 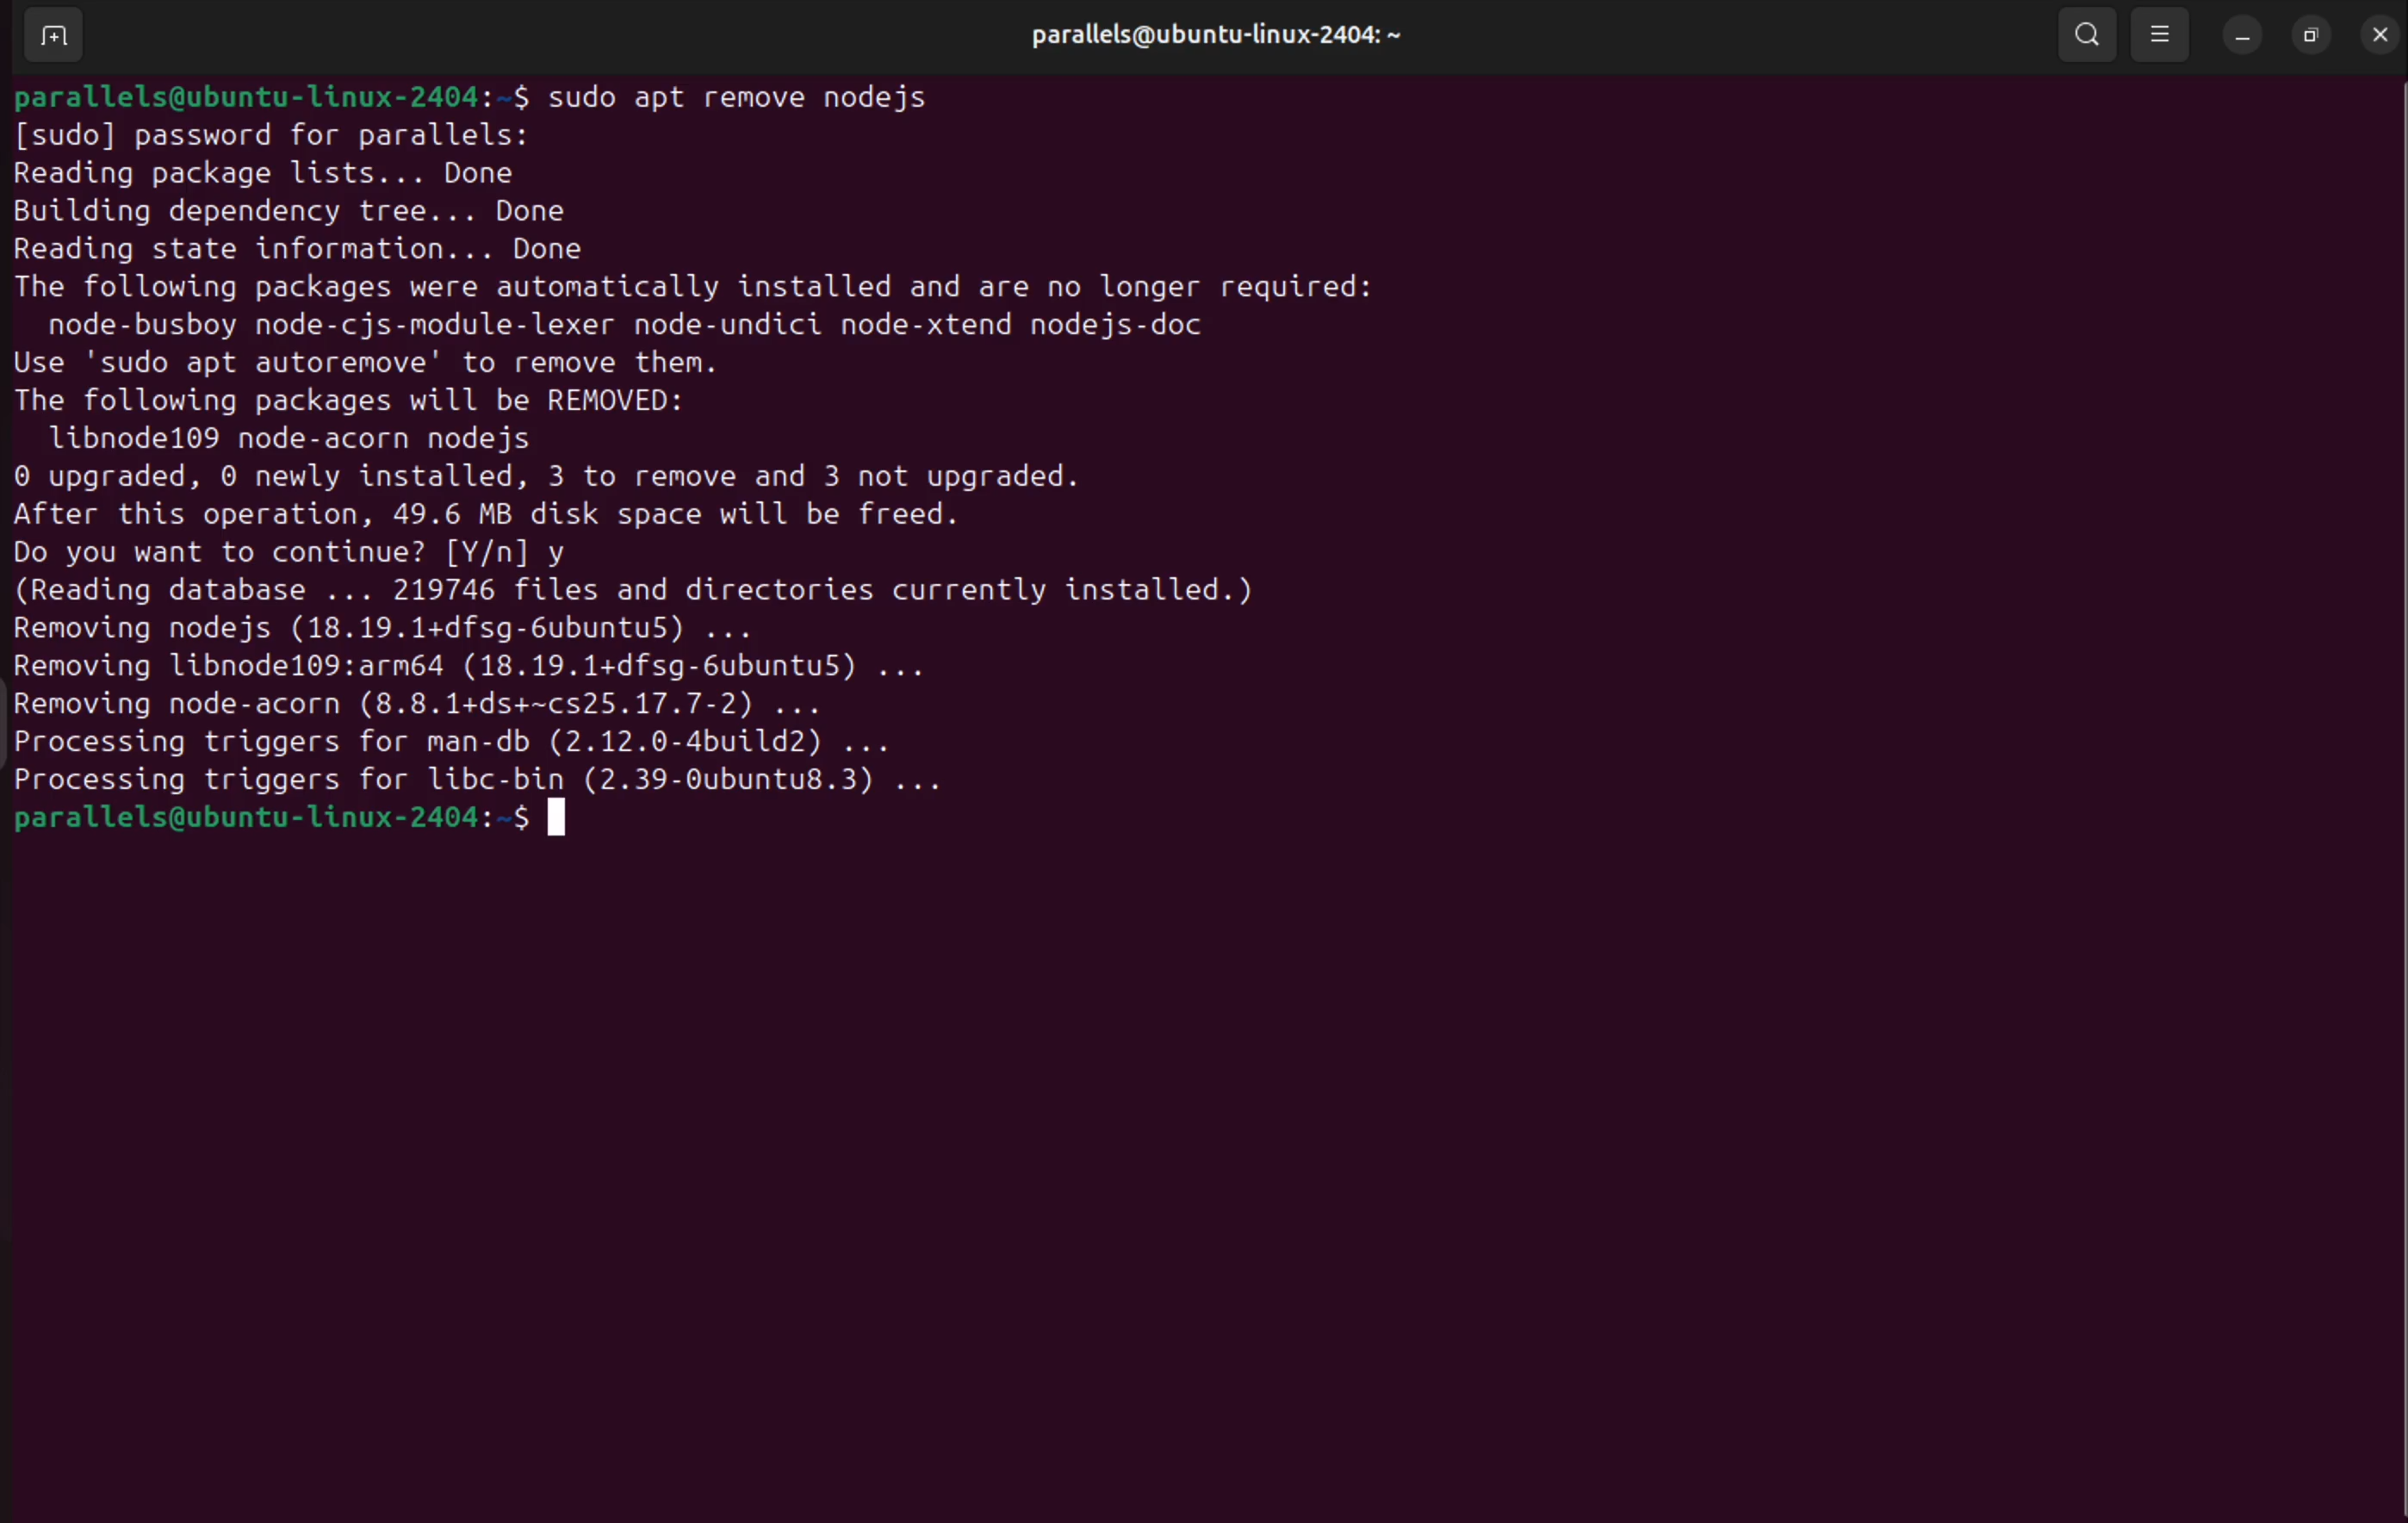 What do you see at coordinates (682, 684) in the screenshot?
I see `(Reading database ... 219746 files and directories currently installed.)
Removing nodejs (18.19.1+dfsg-6ubuntu5) ...

Removing libnode109:armé64 (18.19.1+dfsg-6ubuntus) ...

Removing node-acorn (8.8.1+ds+~cs25.17.7-2) ...

Processing triggers for man-db (2.12.0-4build2) ...

Processing triggers for libc-bin (2.39-Oubuntu8.3) ...` at bounding box center [682, 684].